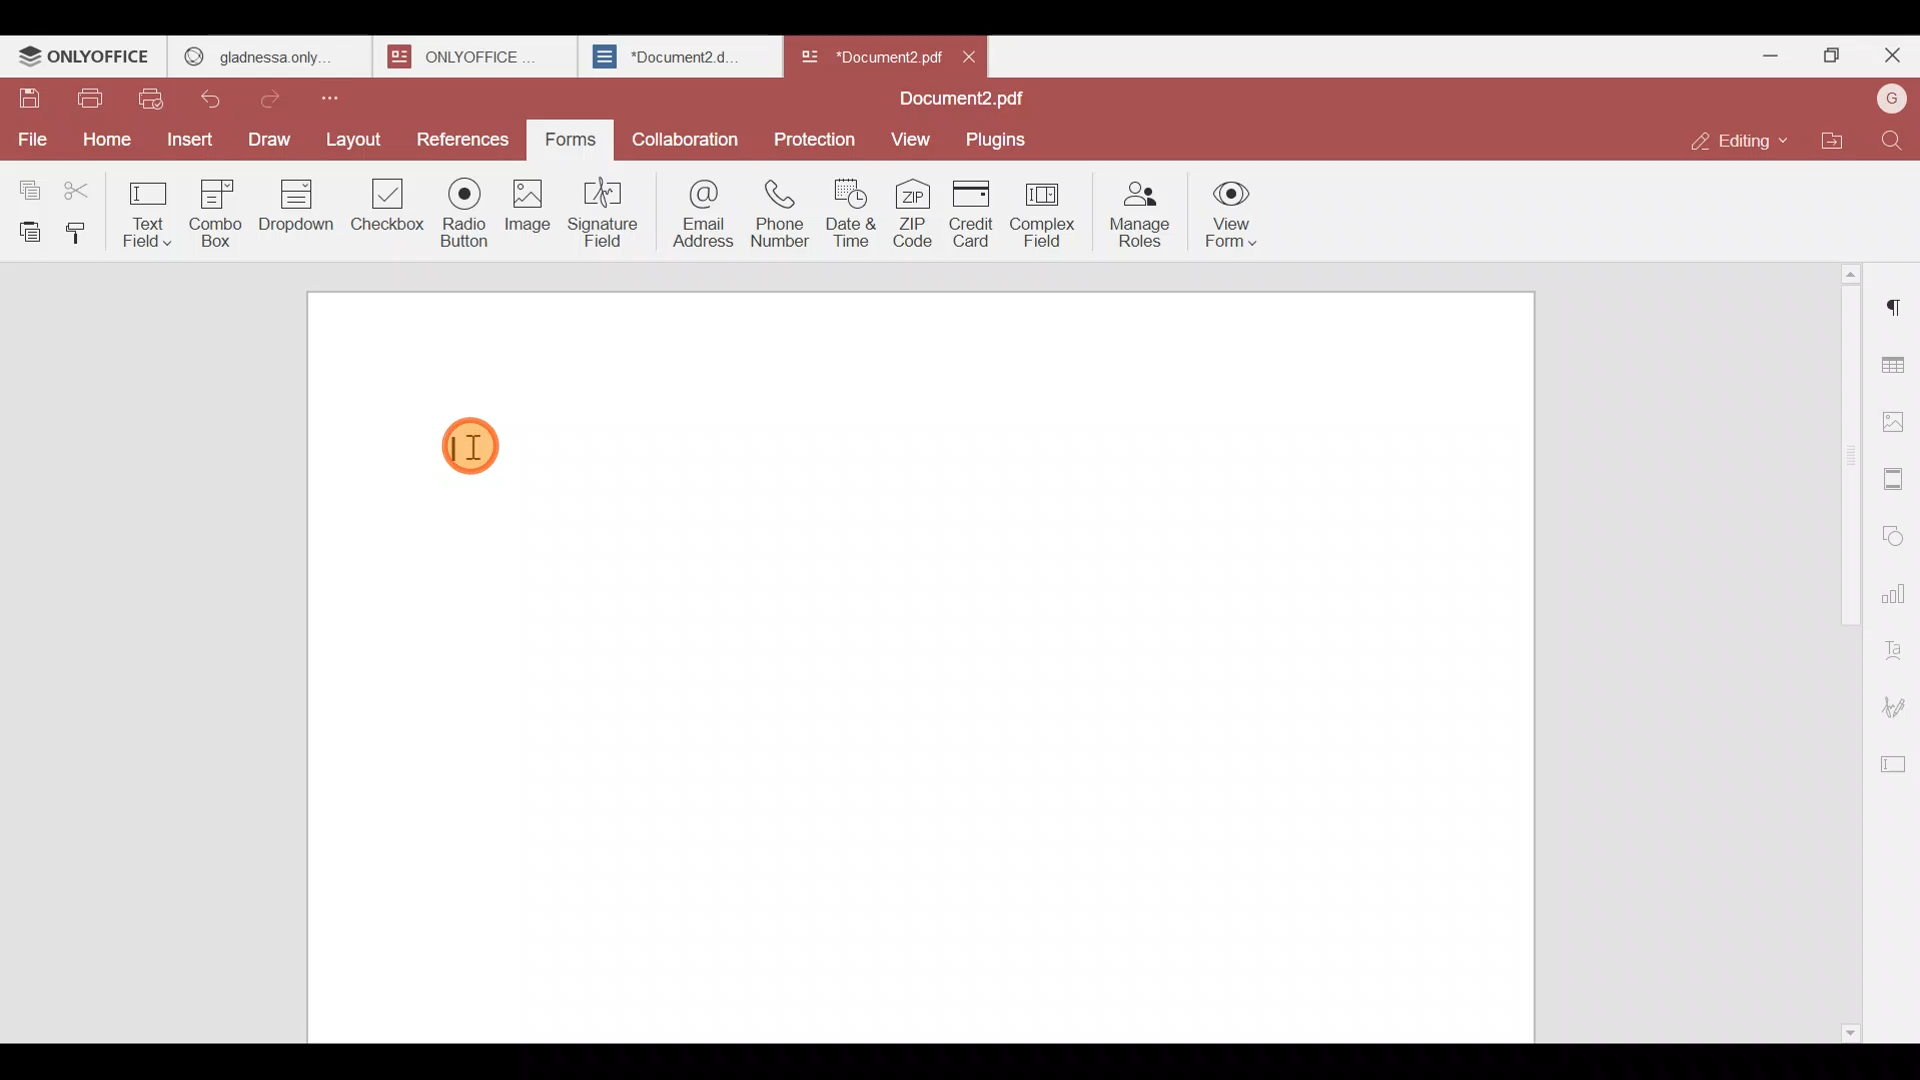 This screenshot has width=1920, height=1080. I want to click on Document2.pdf, so click(955, 100).